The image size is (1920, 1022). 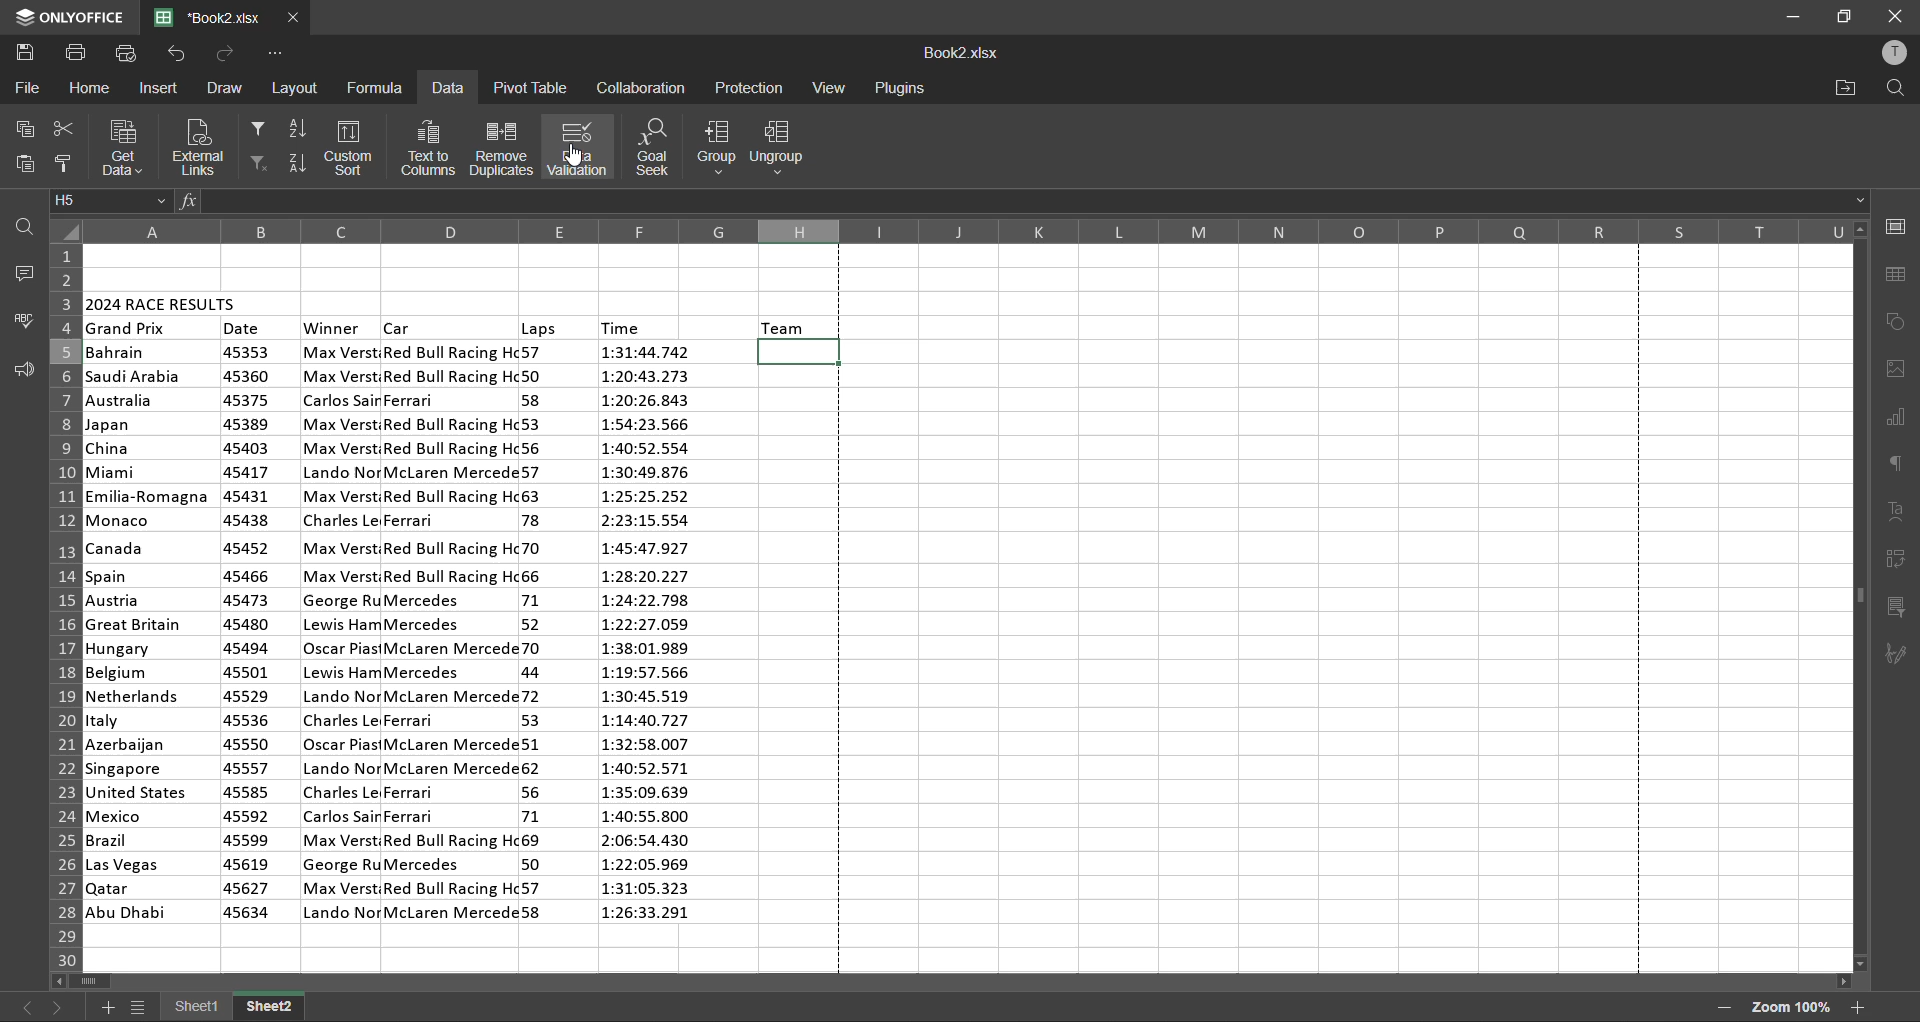 I want to click on date, so click(x=248, y=634).